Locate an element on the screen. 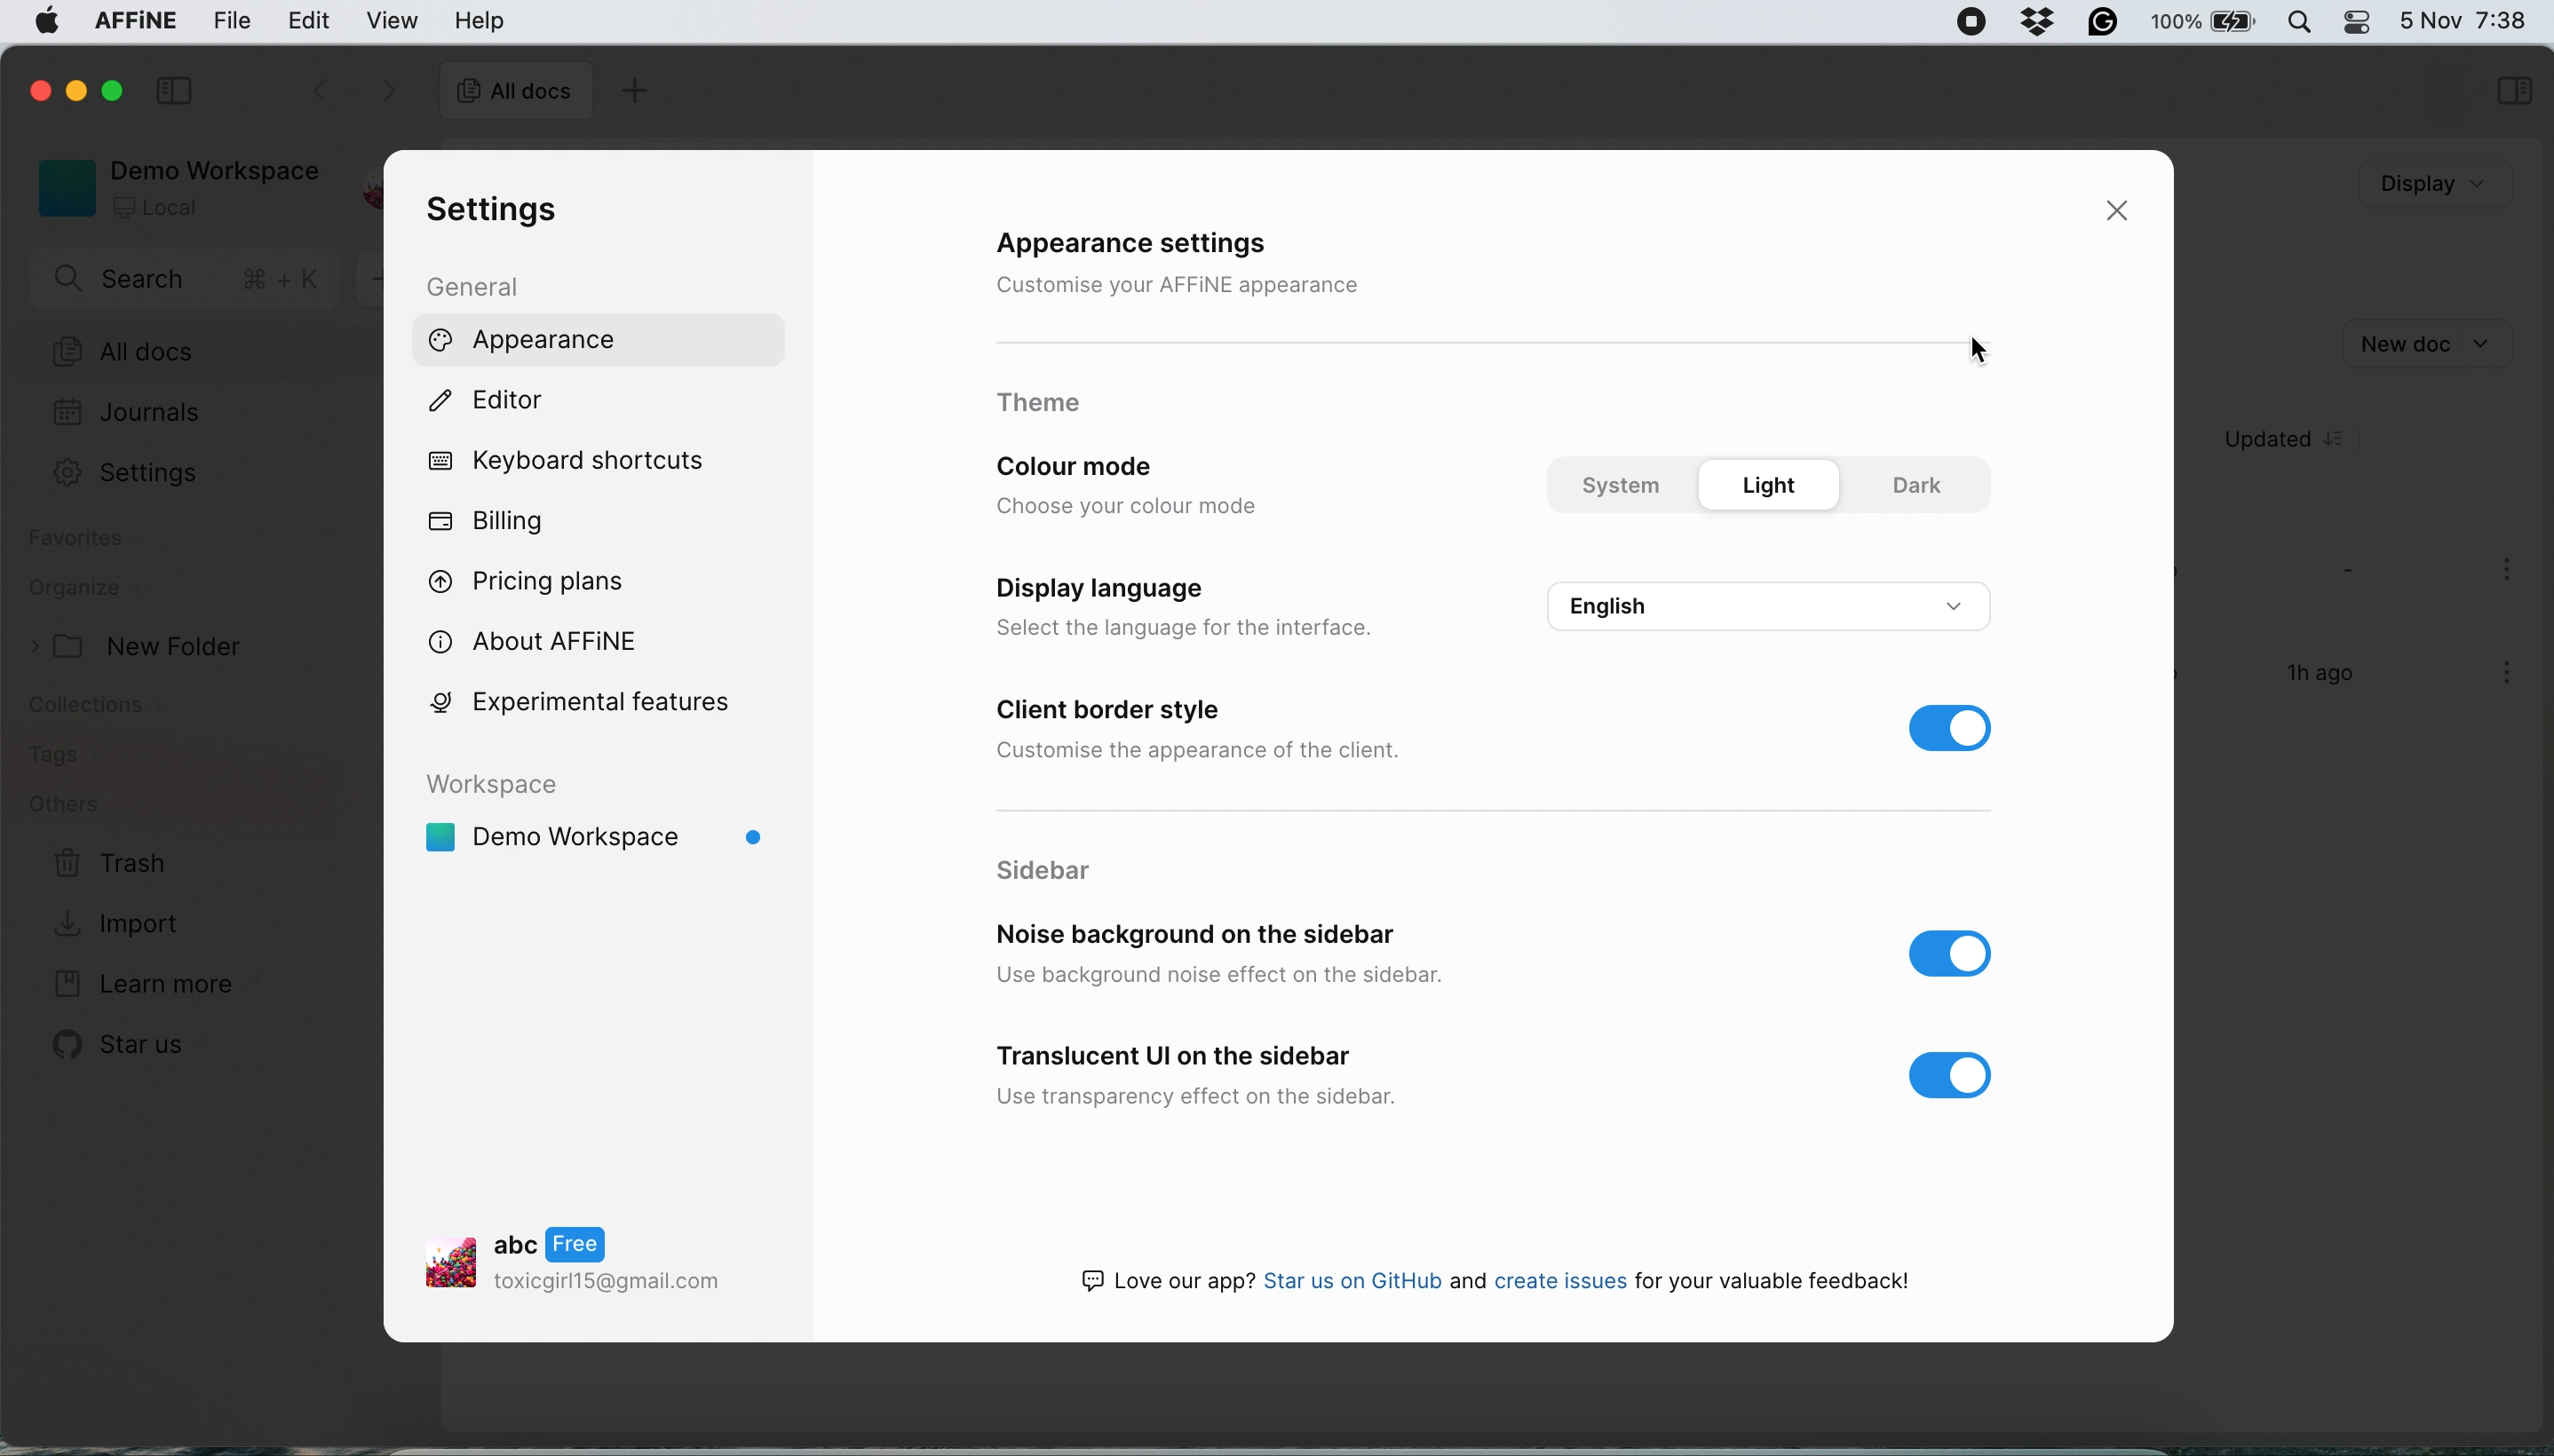  cursor is located at coordinates (1988, 355).